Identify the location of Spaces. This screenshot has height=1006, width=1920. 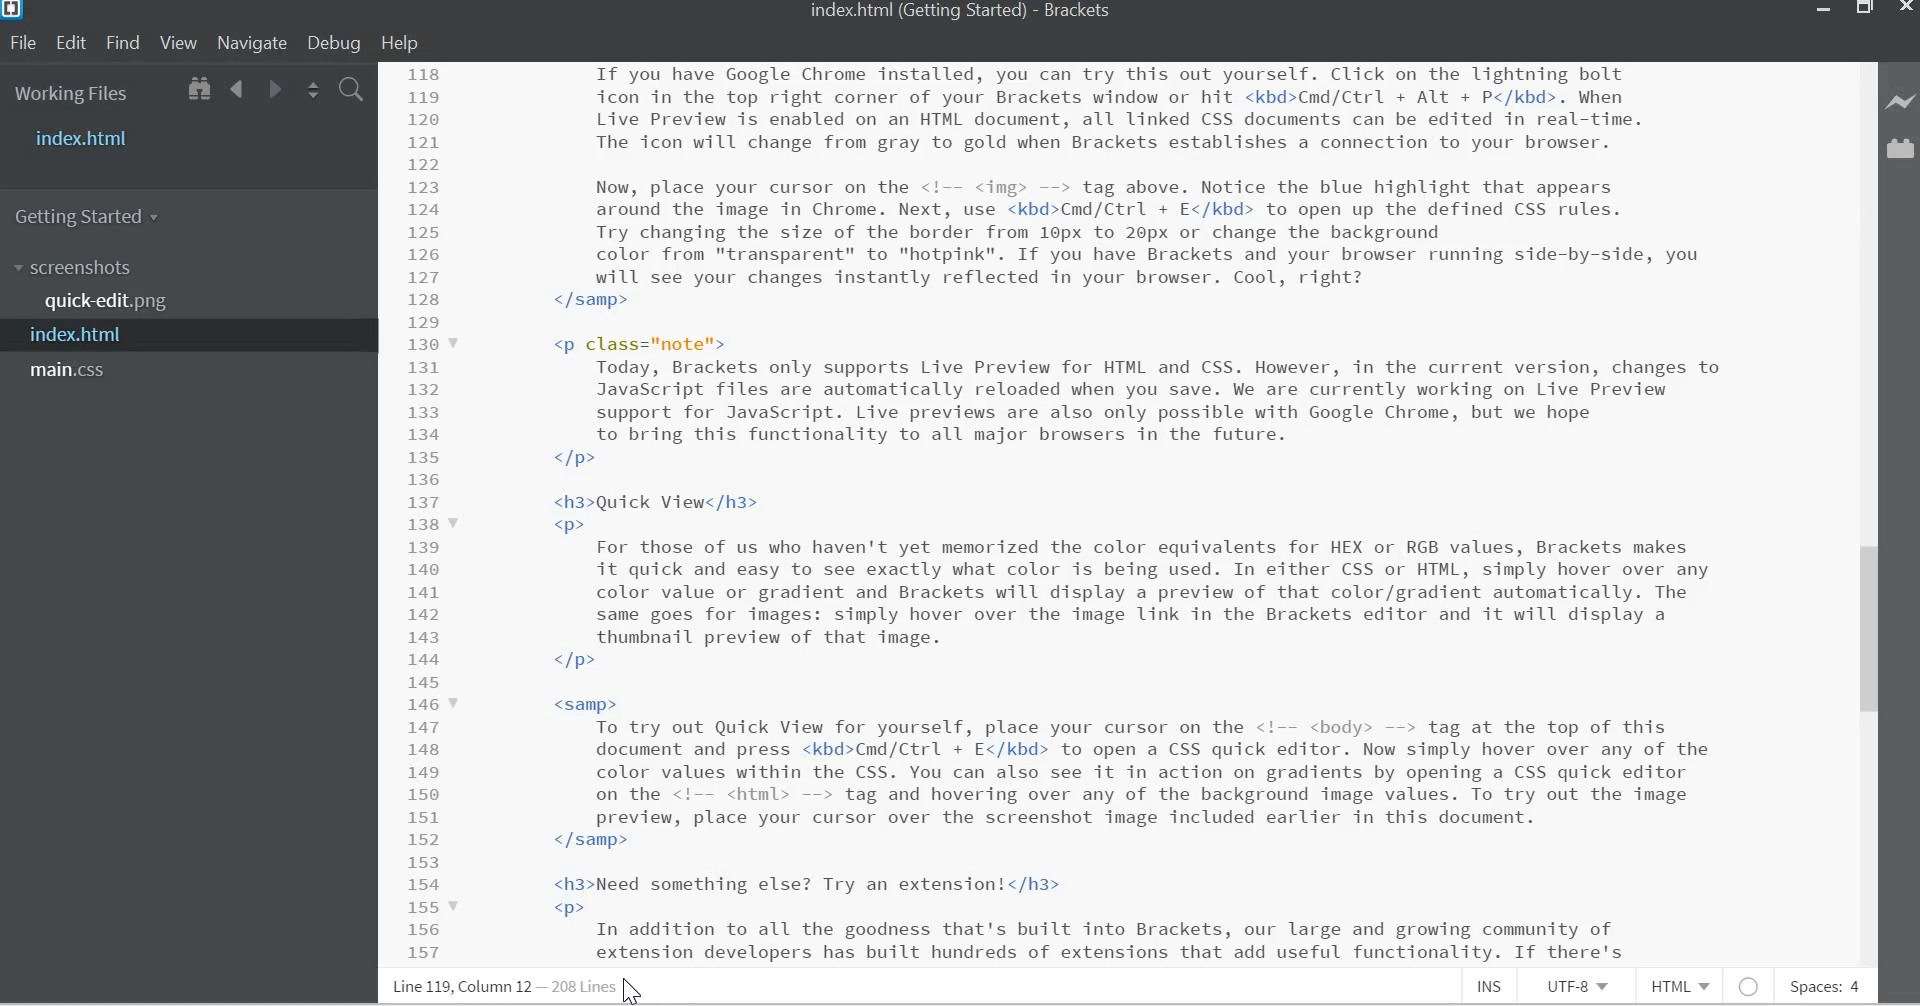
(1821, 987).